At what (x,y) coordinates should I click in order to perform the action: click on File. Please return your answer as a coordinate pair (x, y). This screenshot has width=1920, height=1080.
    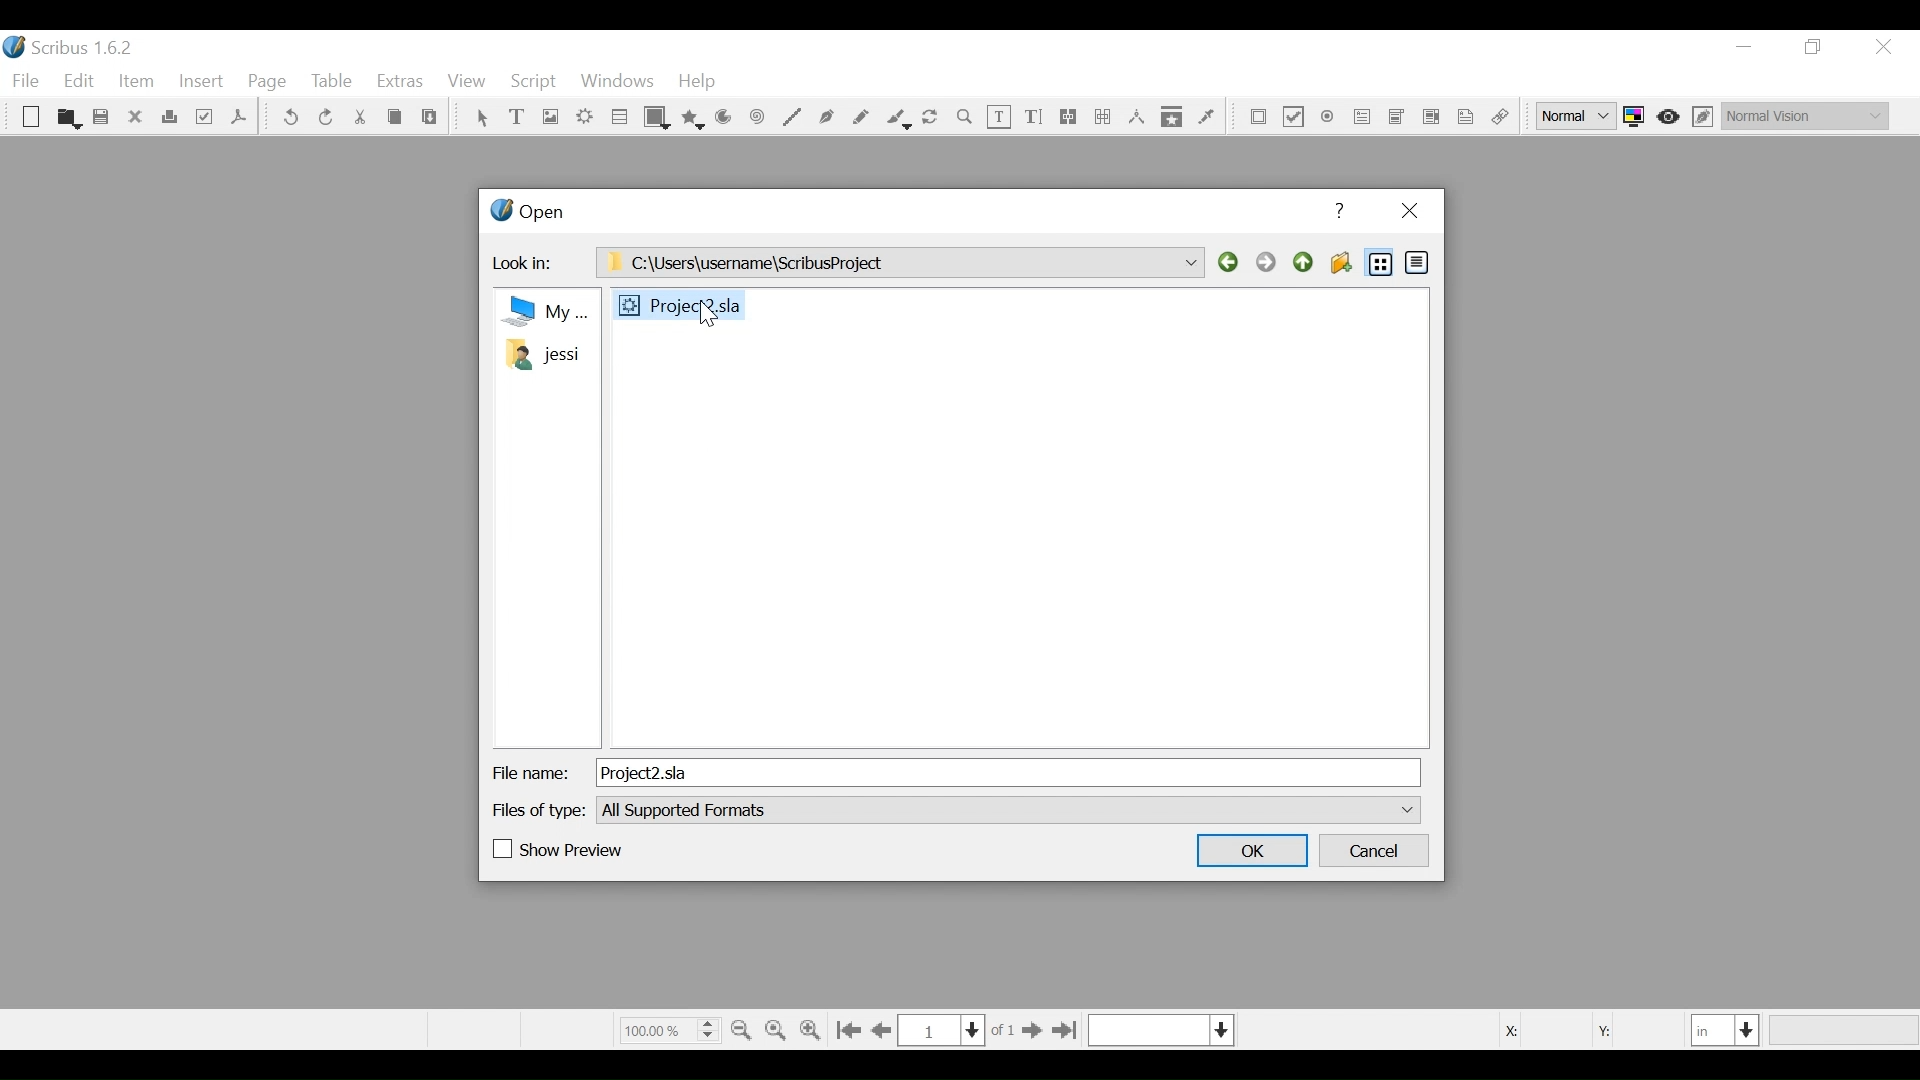
    Looking at the image, I should click on (29, 81).